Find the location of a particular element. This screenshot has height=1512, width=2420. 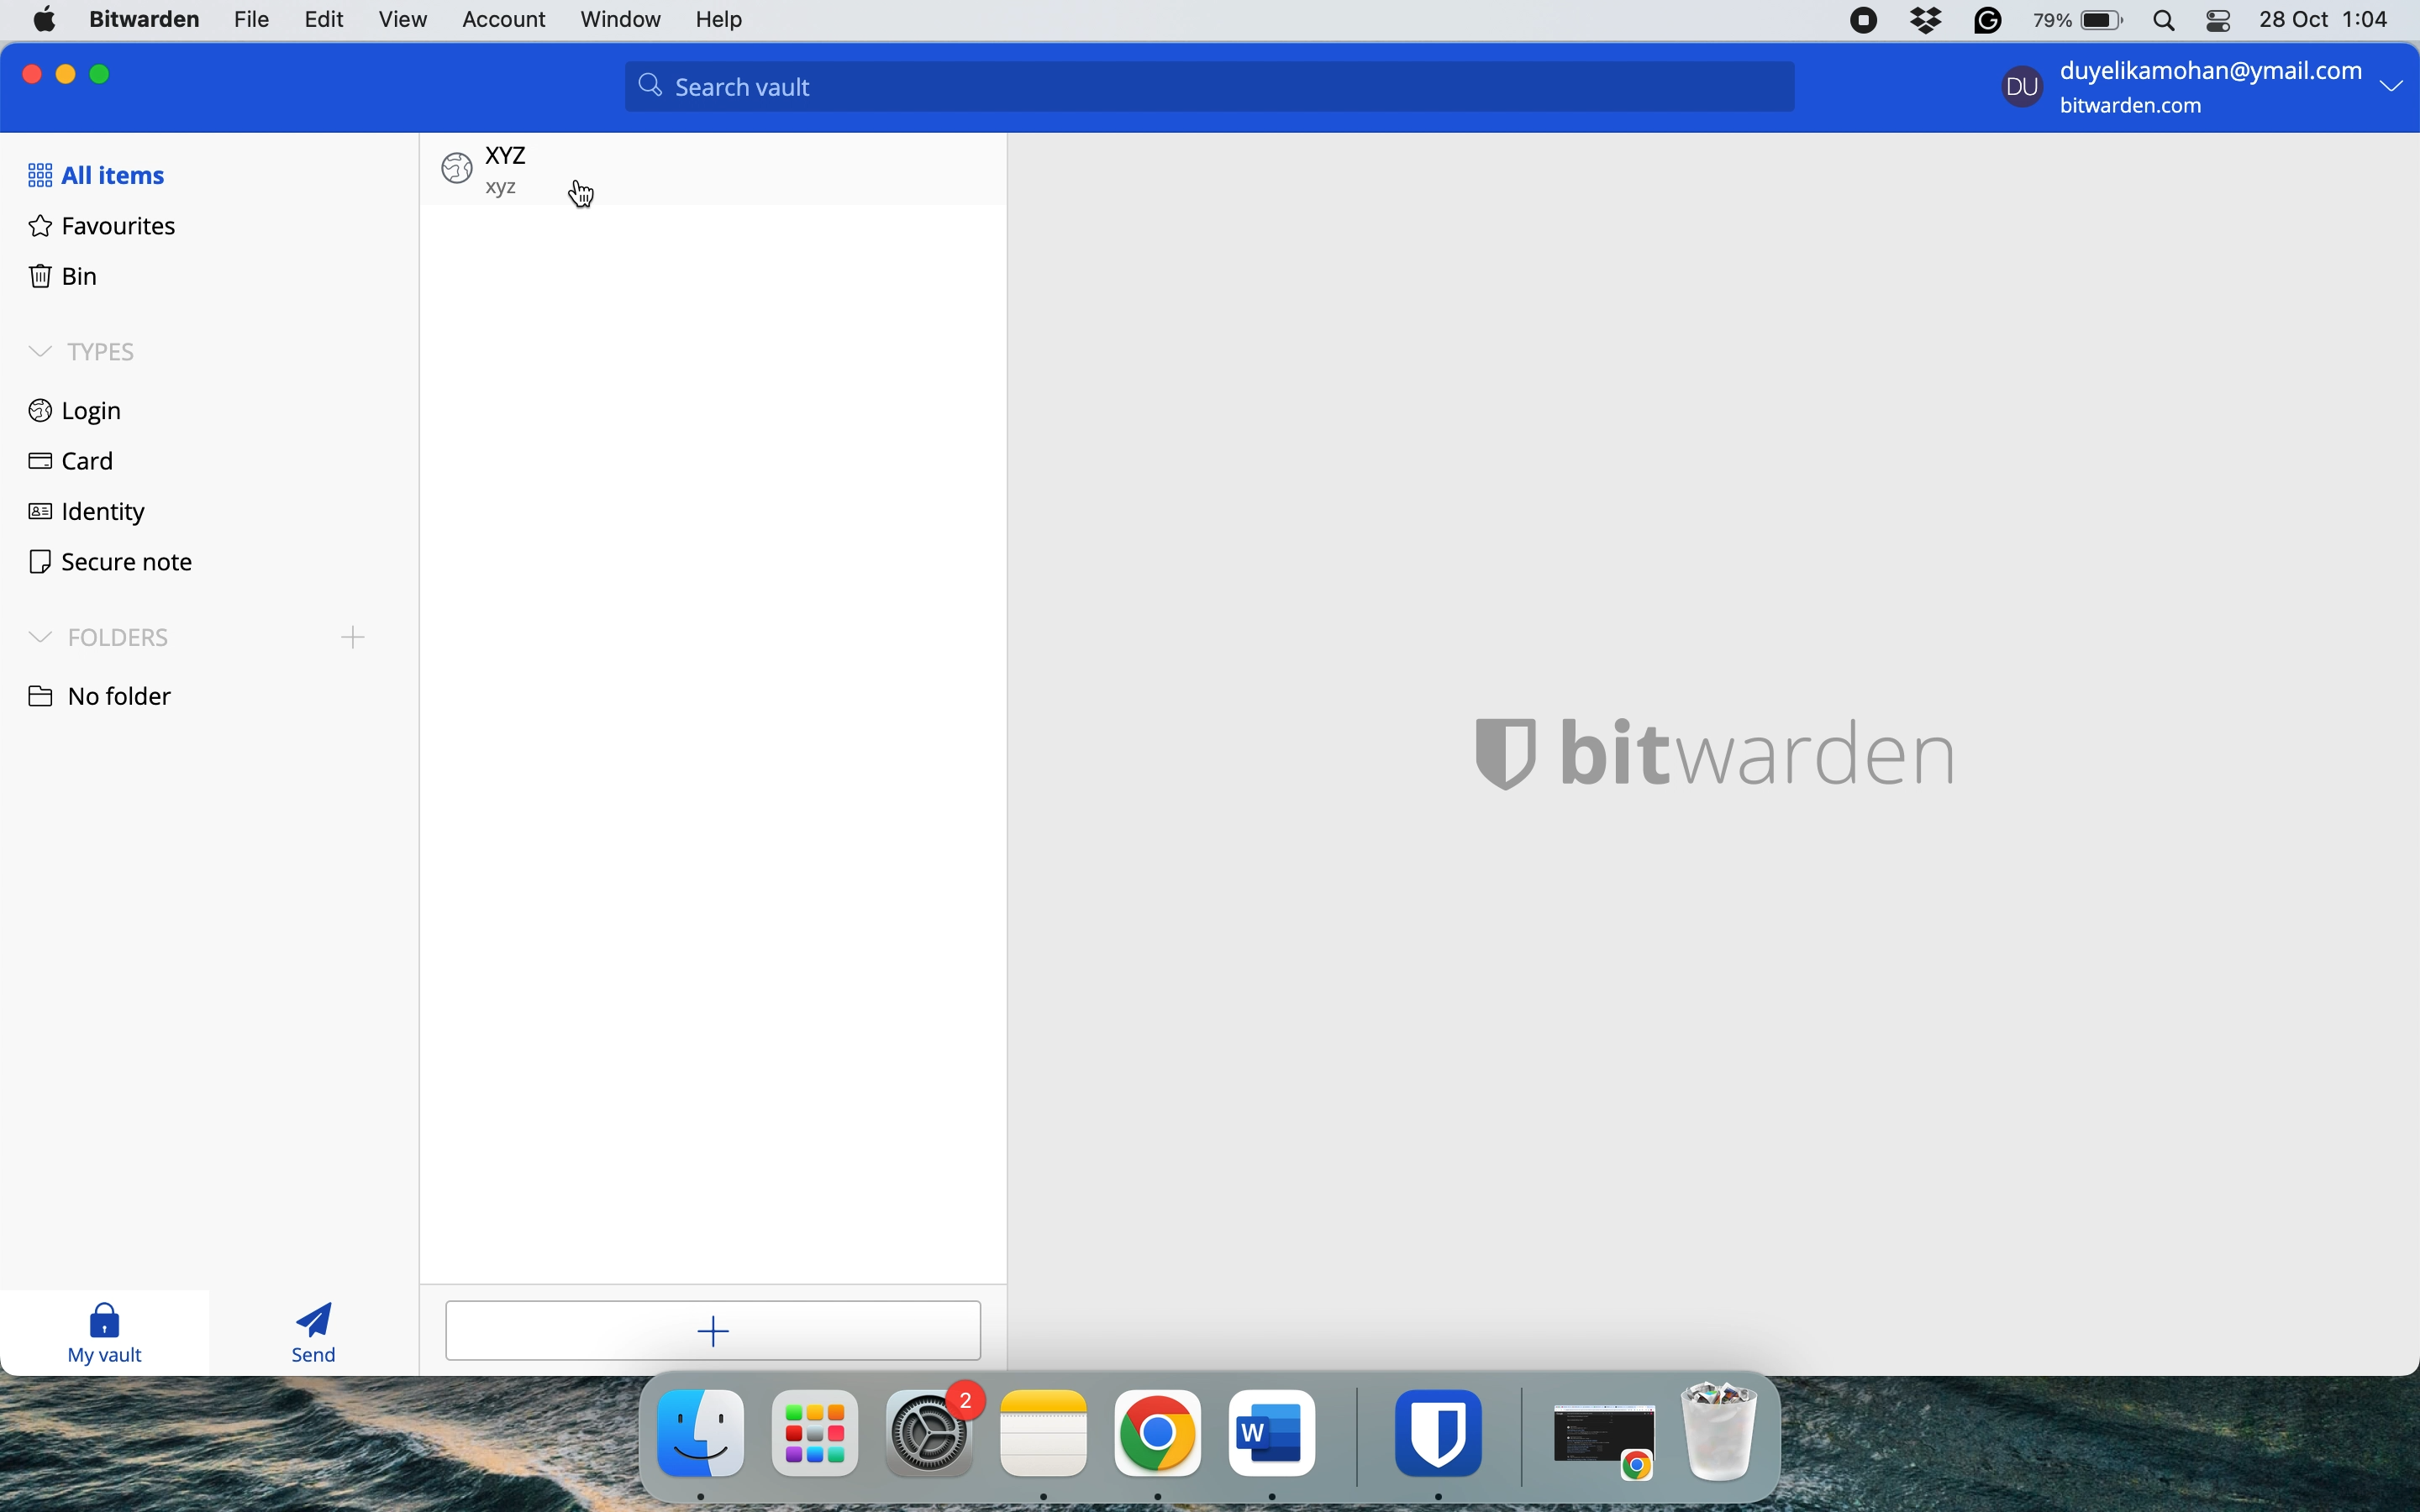

no folder is located at coordinates (117, 693).